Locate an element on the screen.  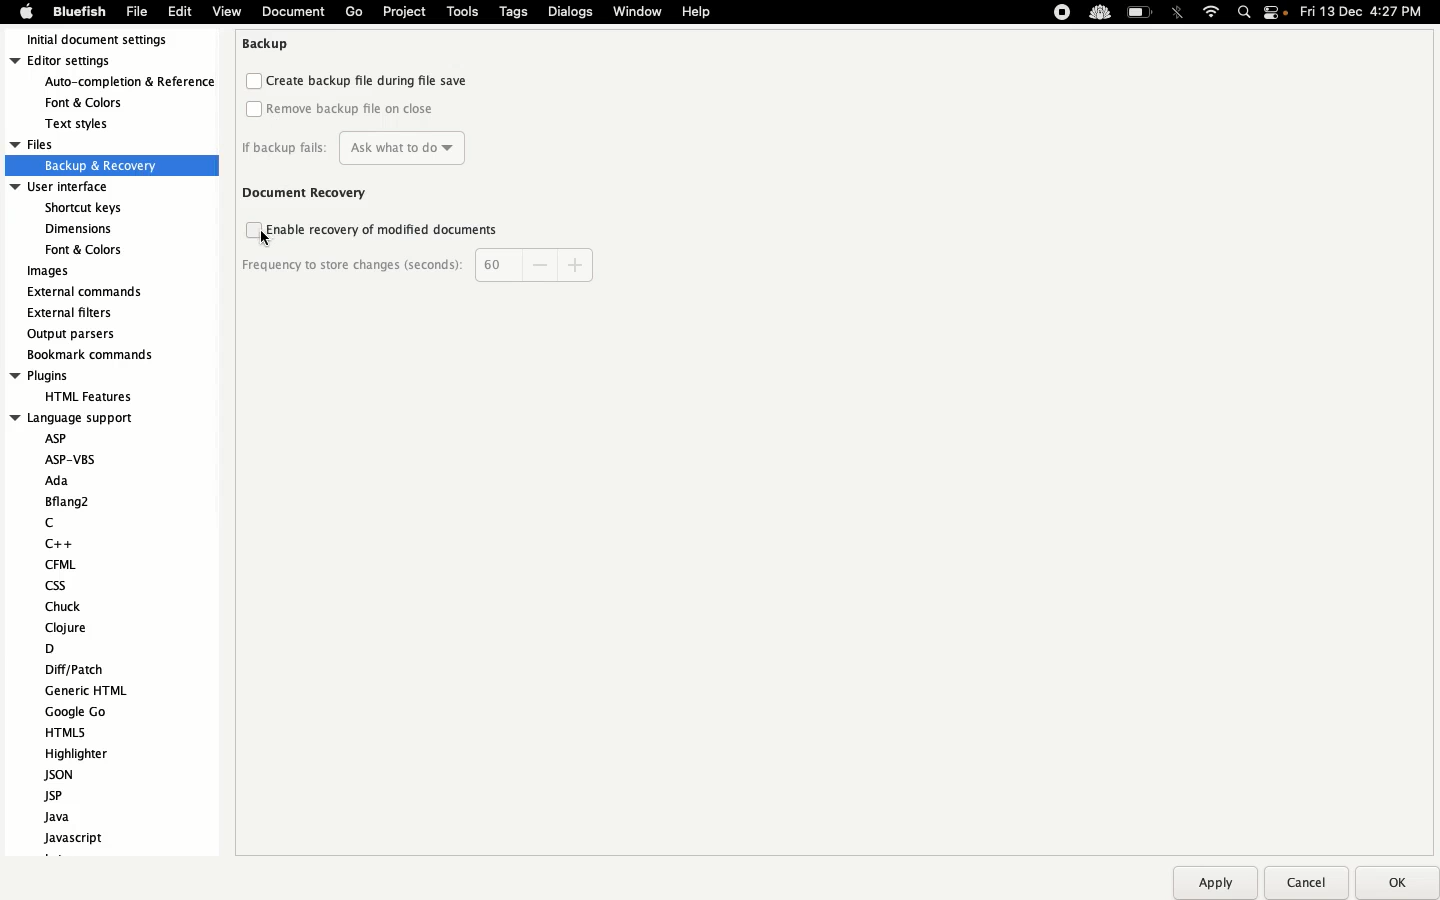
Backup is located at coordinates (270, 47).